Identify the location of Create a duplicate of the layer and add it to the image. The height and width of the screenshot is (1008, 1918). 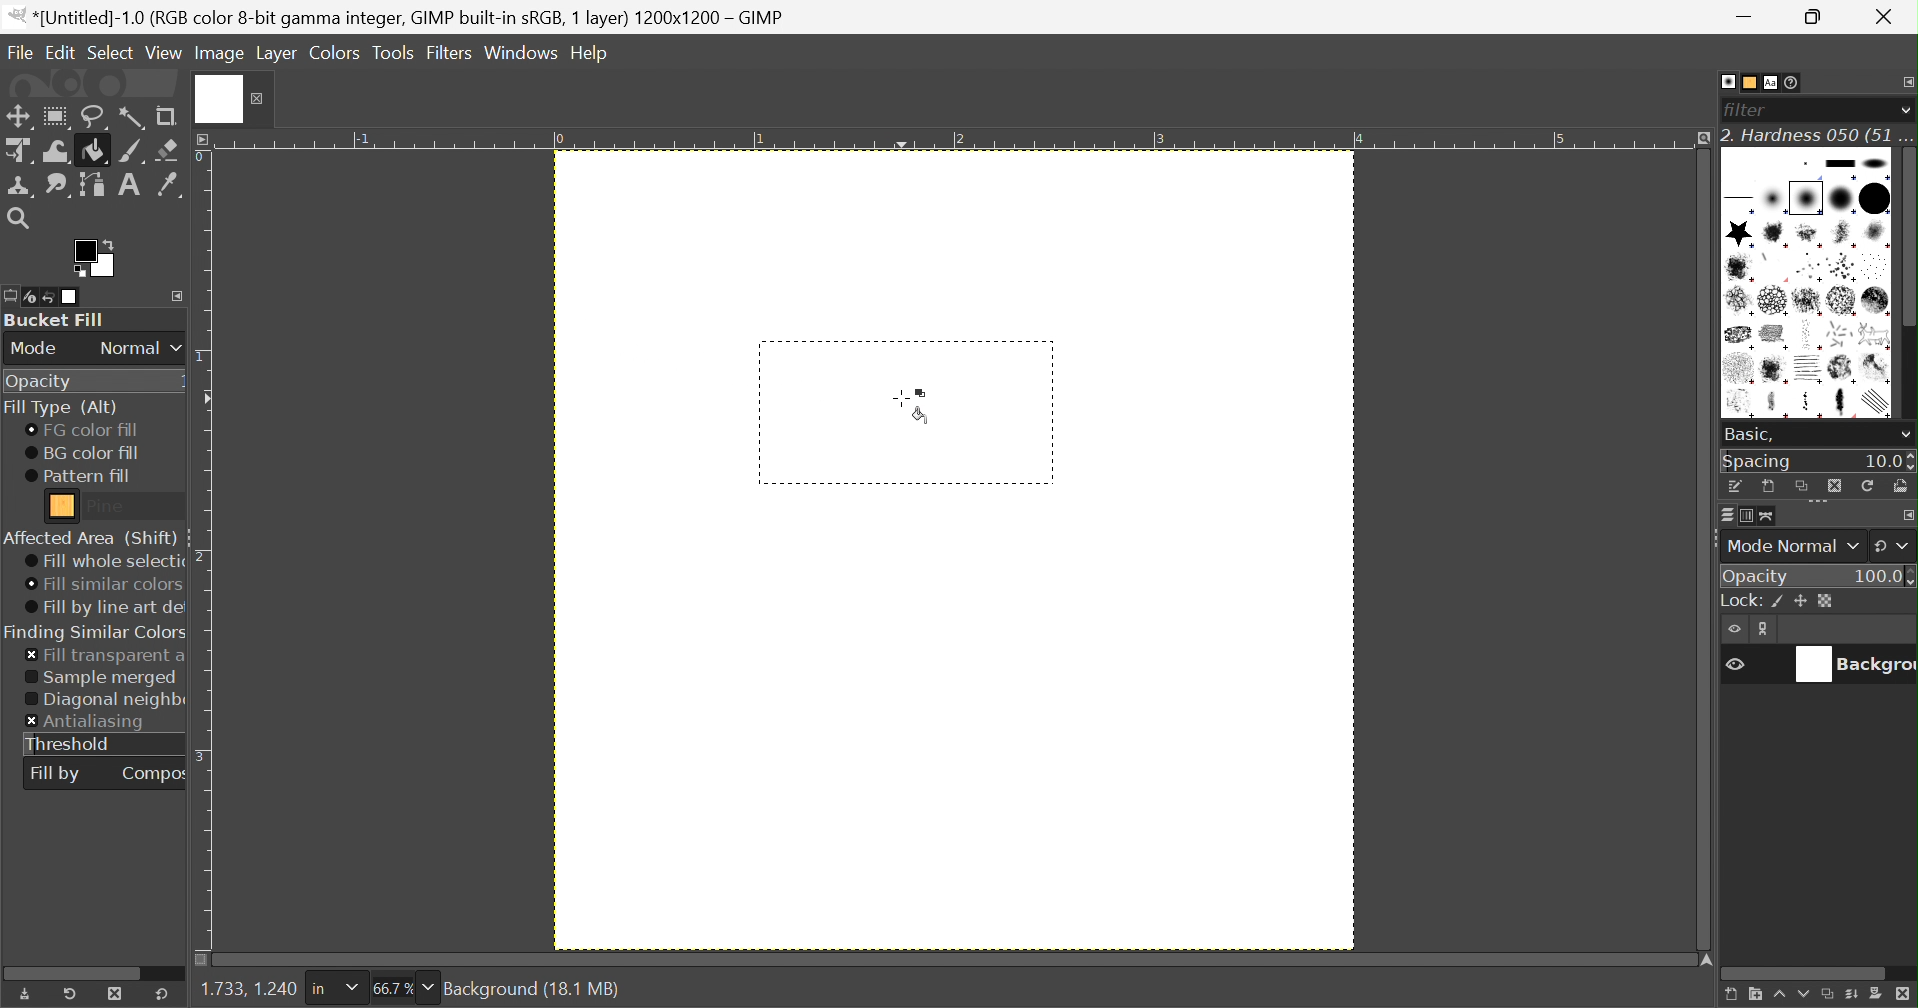
(1828, 996).